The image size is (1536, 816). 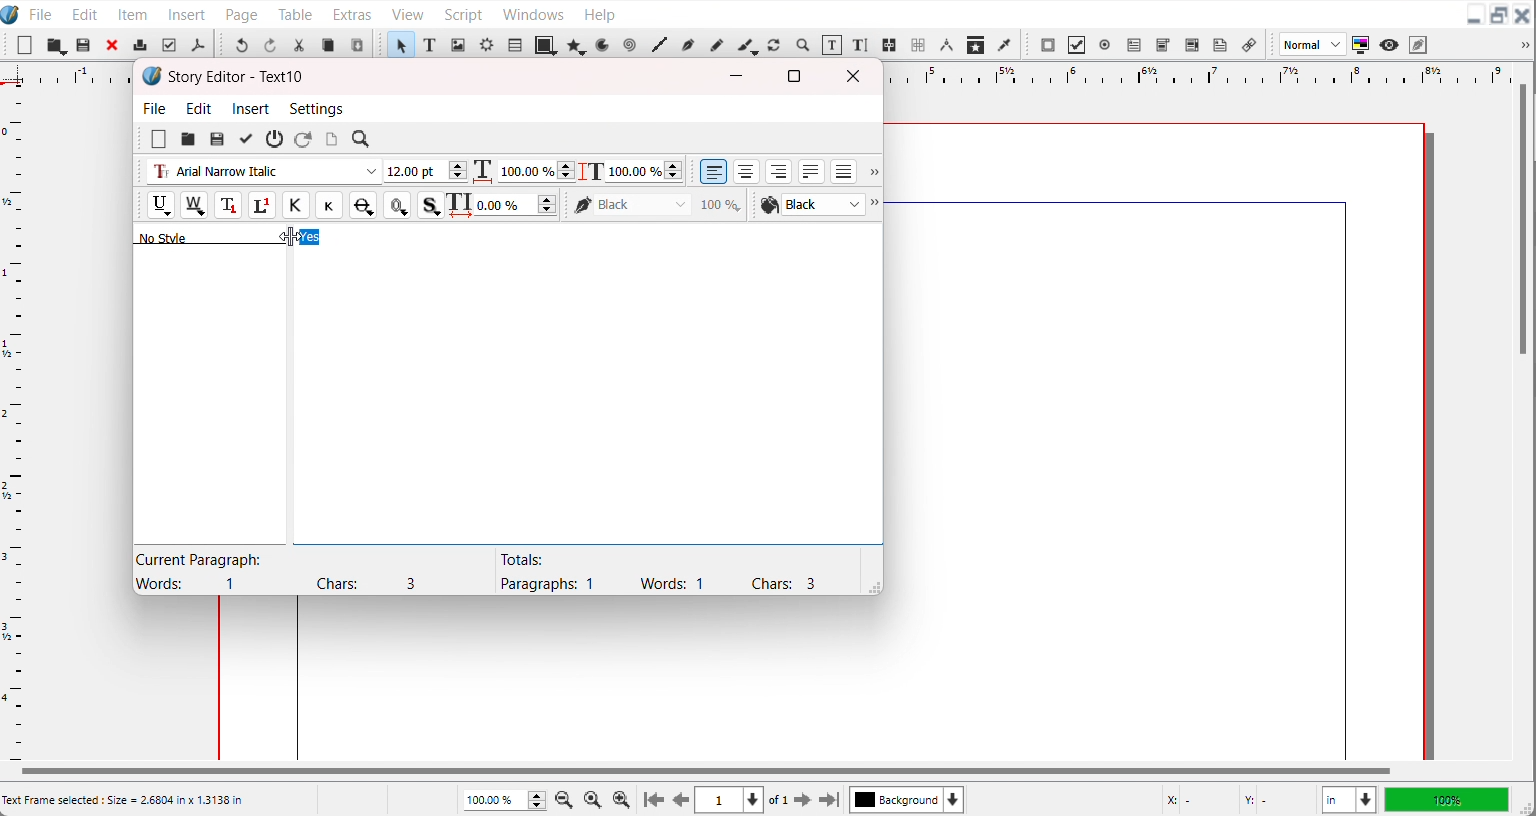 What do you see at coordinates (1522, 45) in the screenshot?
I see `Drop down box` at bounding box center [1522, 45].